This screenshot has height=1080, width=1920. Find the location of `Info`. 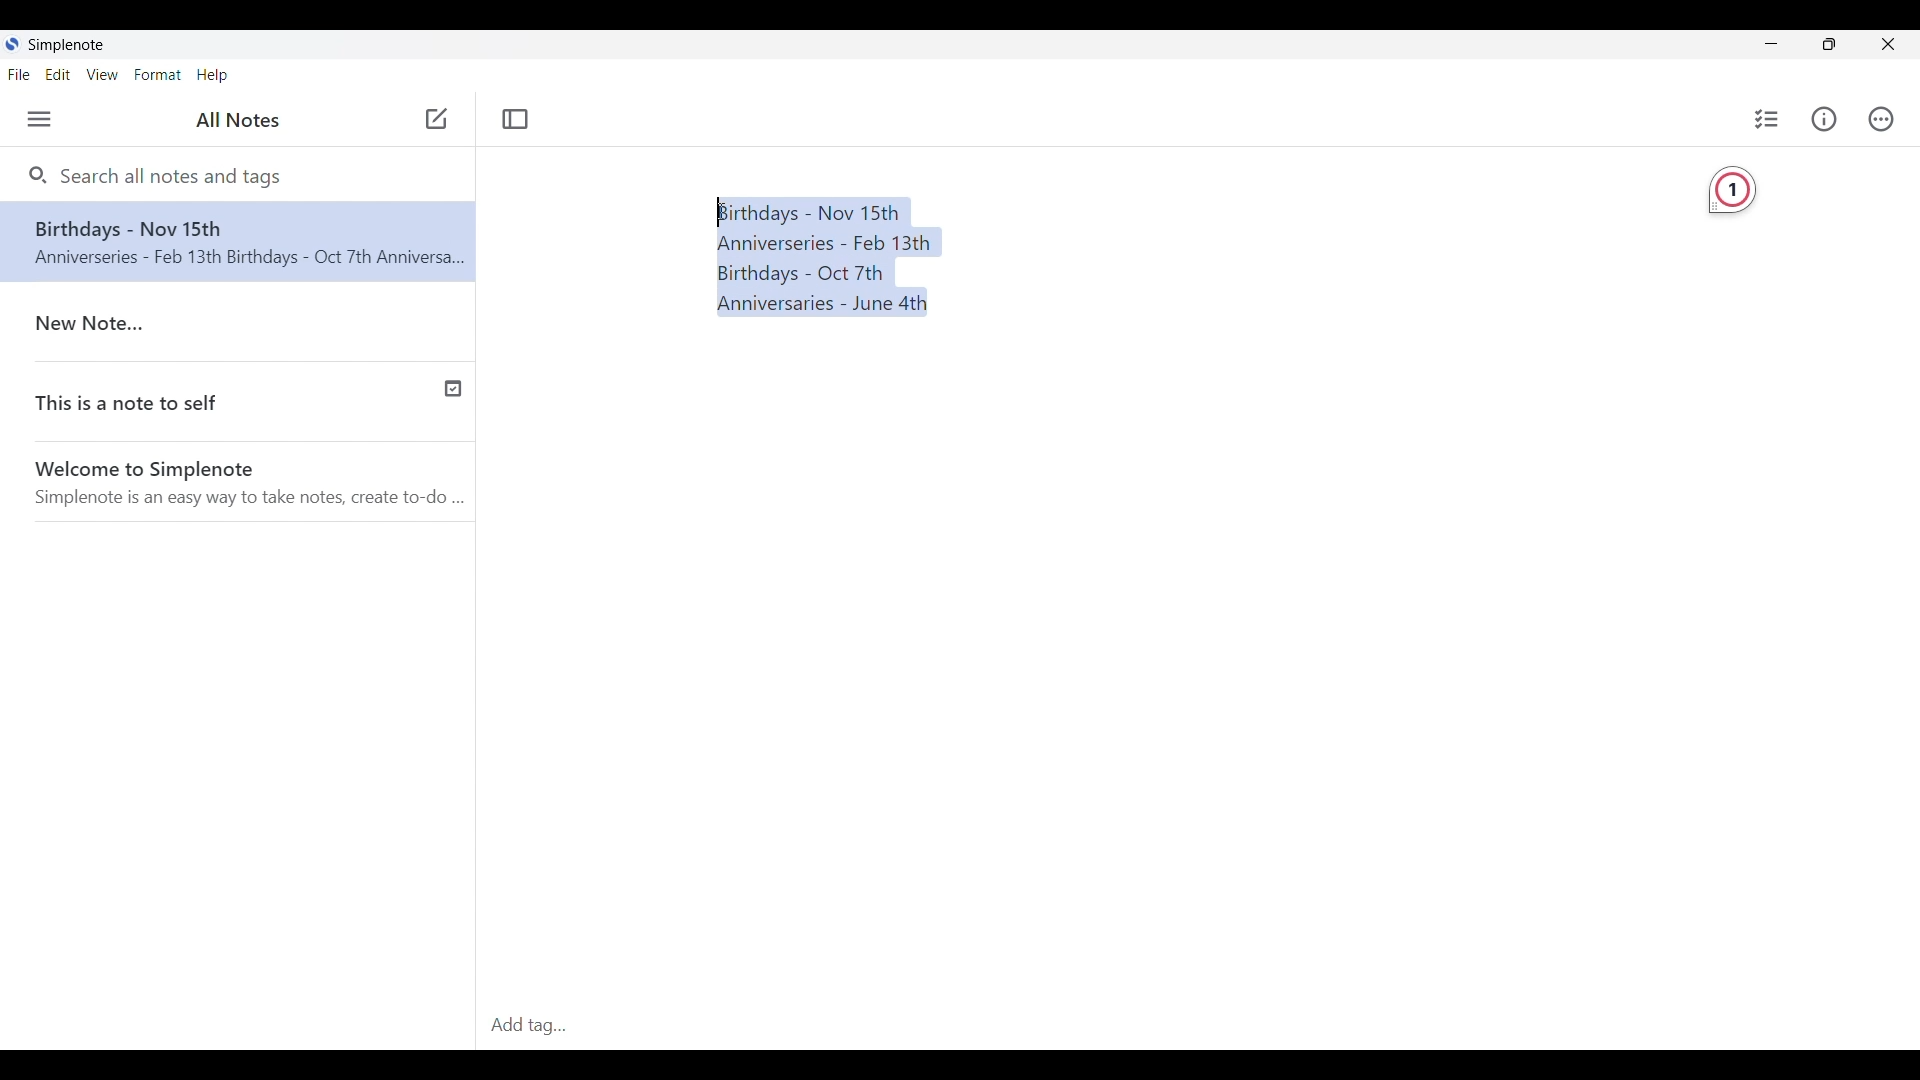

Info is located at coordinates (1824, 118).